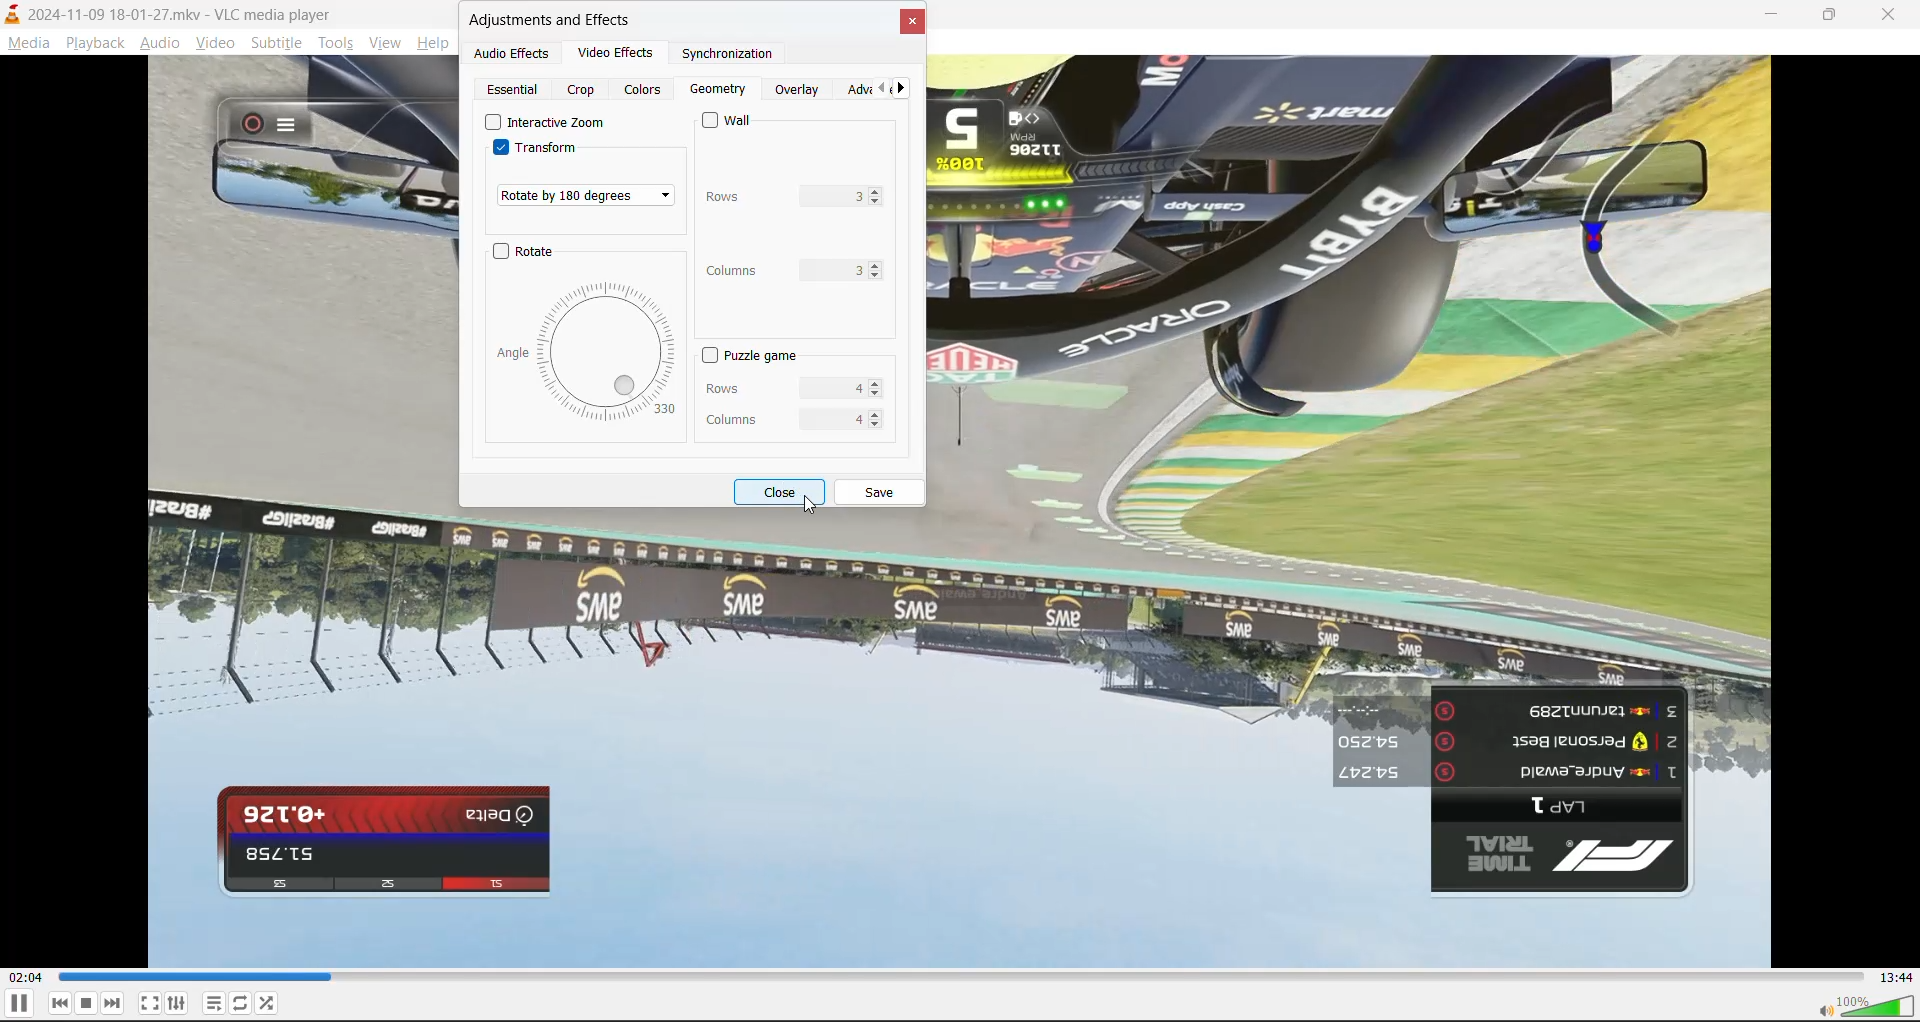 This screenshot has height=1022, width=1920. What do you see at coordinates (268, 1002) in the screenshot?
I see `random` at bounding box center [268, 1002].